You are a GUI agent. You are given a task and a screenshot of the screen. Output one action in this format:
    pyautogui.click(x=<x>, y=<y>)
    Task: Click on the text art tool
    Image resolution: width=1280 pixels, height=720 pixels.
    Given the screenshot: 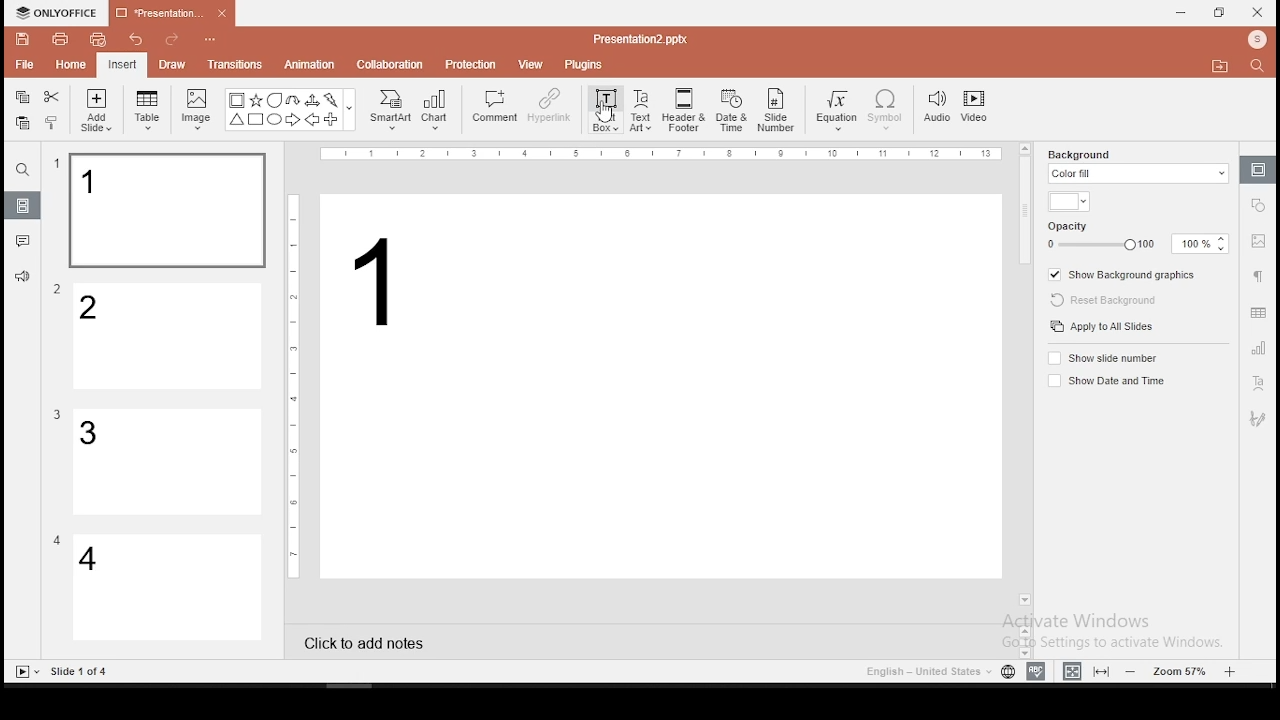 What is the action you would take?
    pyautogui.click(x=1257, y=384)
    